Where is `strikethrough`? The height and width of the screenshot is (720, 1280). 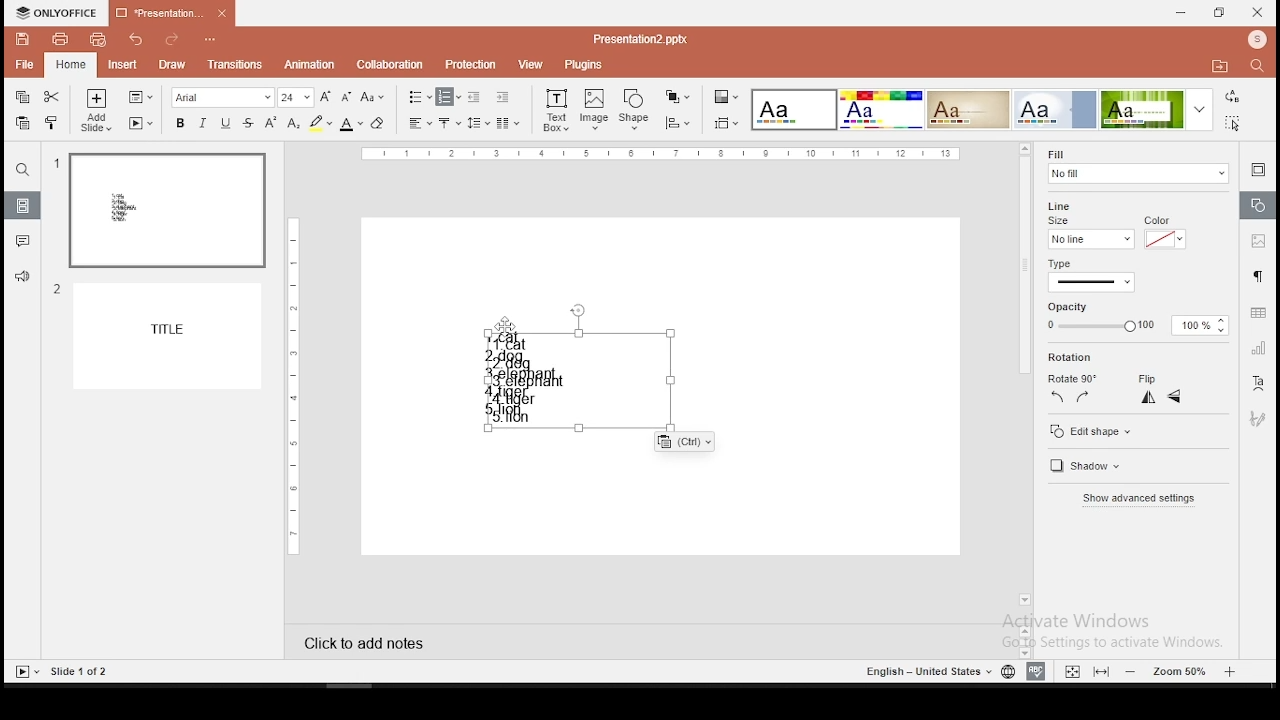 strikethrough is located at coordinates (248, 123).